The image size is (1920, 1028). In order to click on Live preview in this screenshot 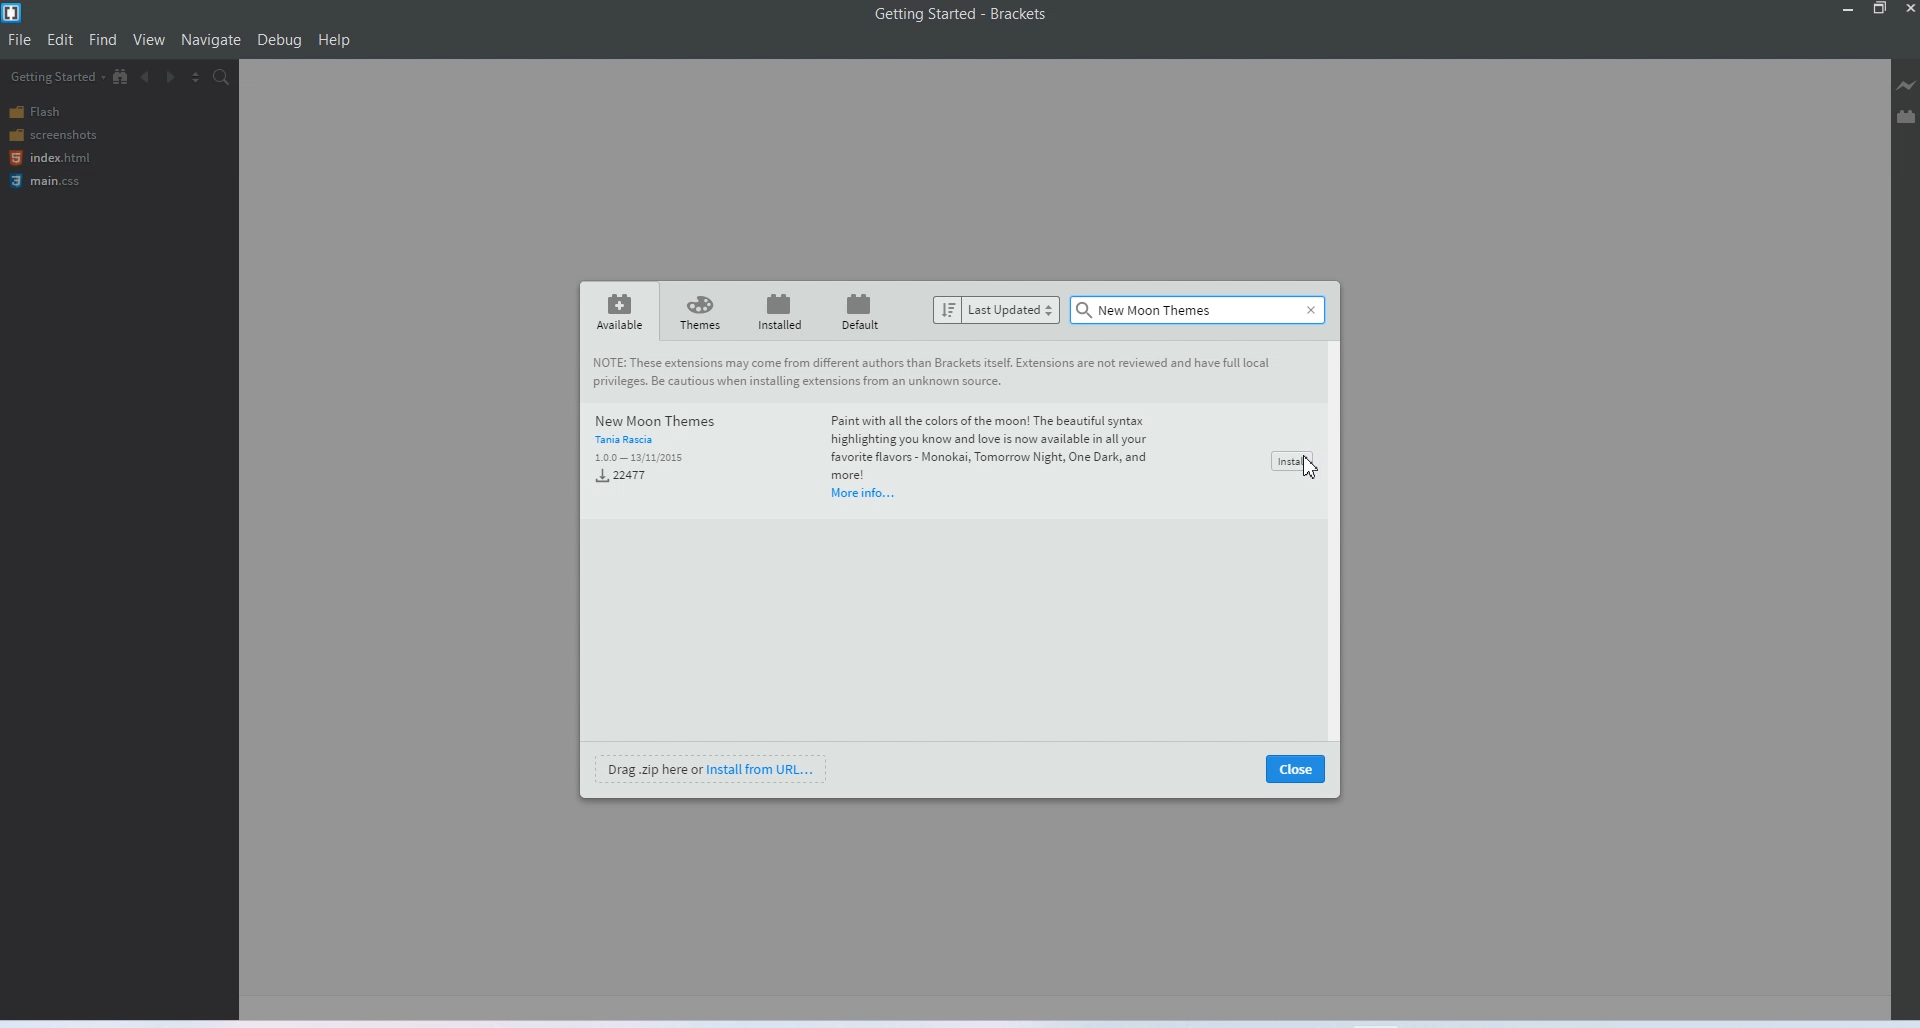, I will do `click(1908, 84)`.